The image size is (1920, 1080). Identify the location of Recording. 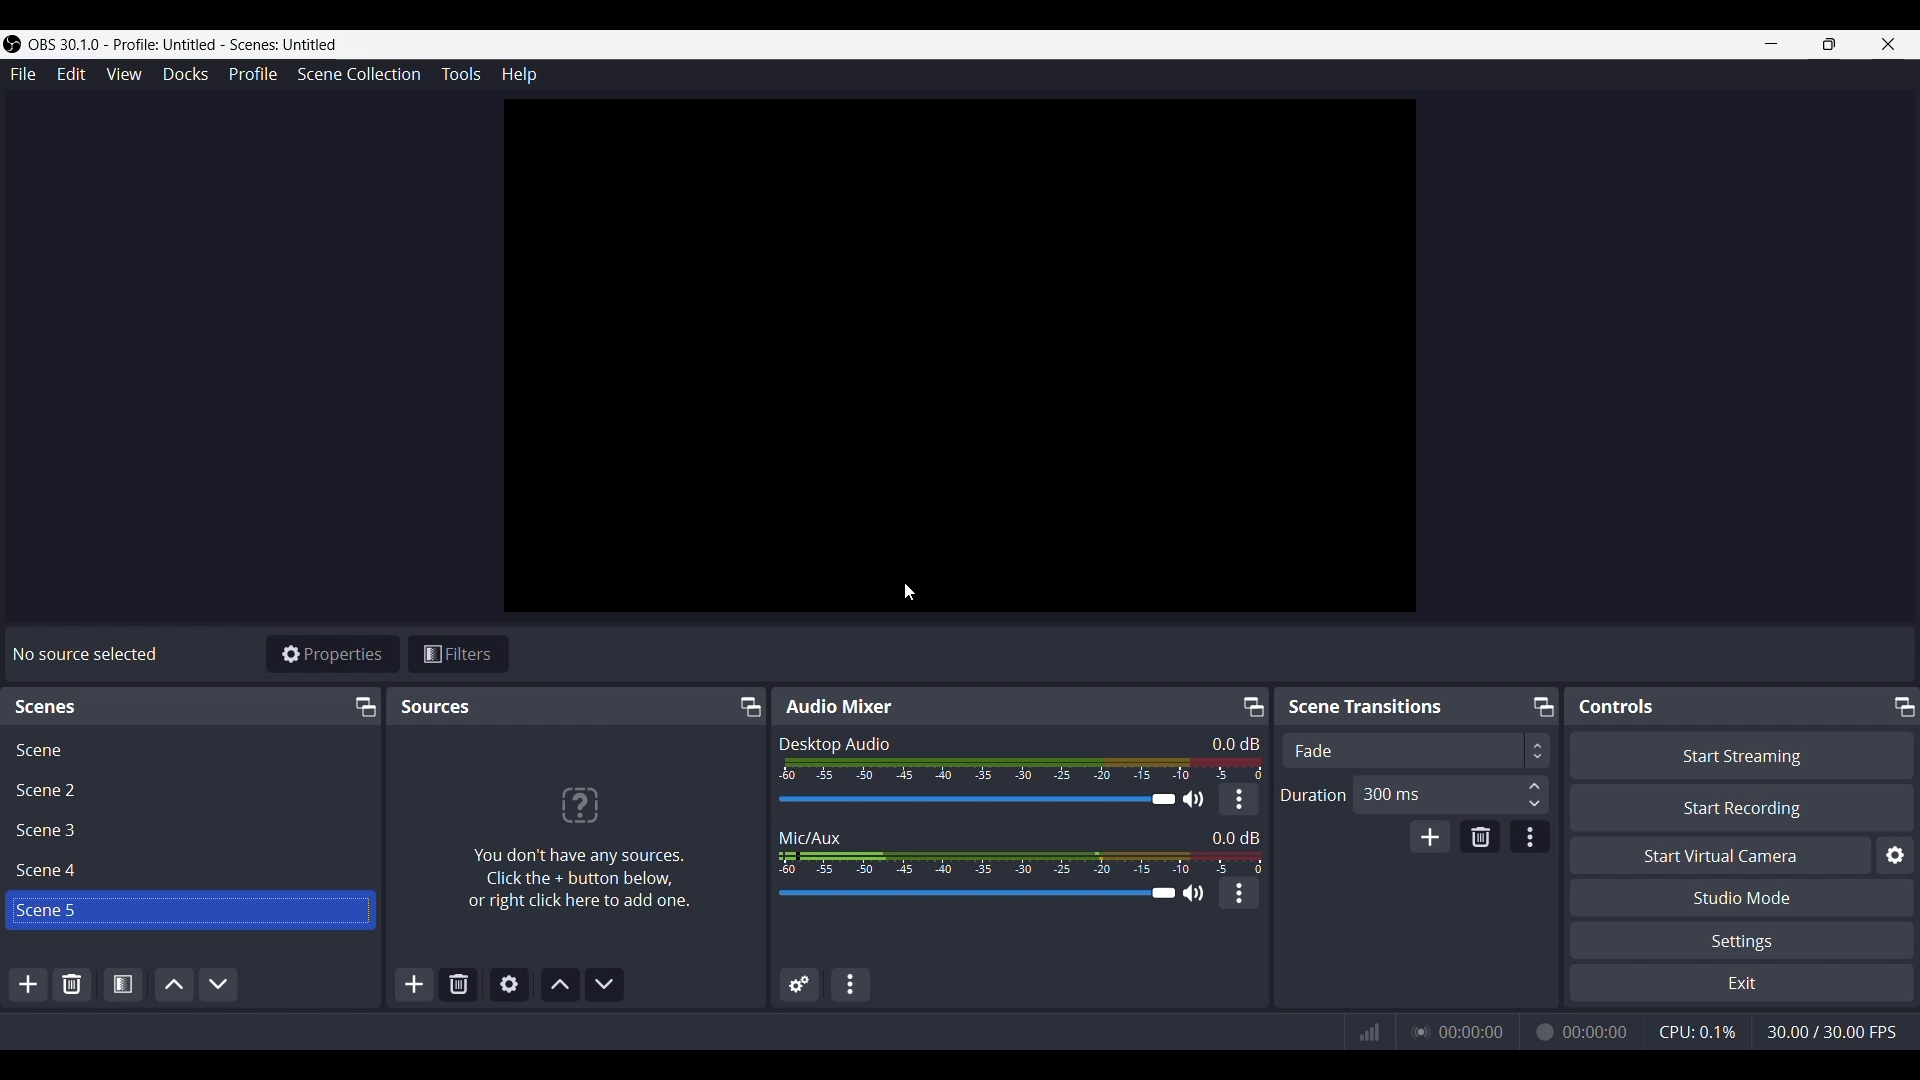
(1543, 1030).